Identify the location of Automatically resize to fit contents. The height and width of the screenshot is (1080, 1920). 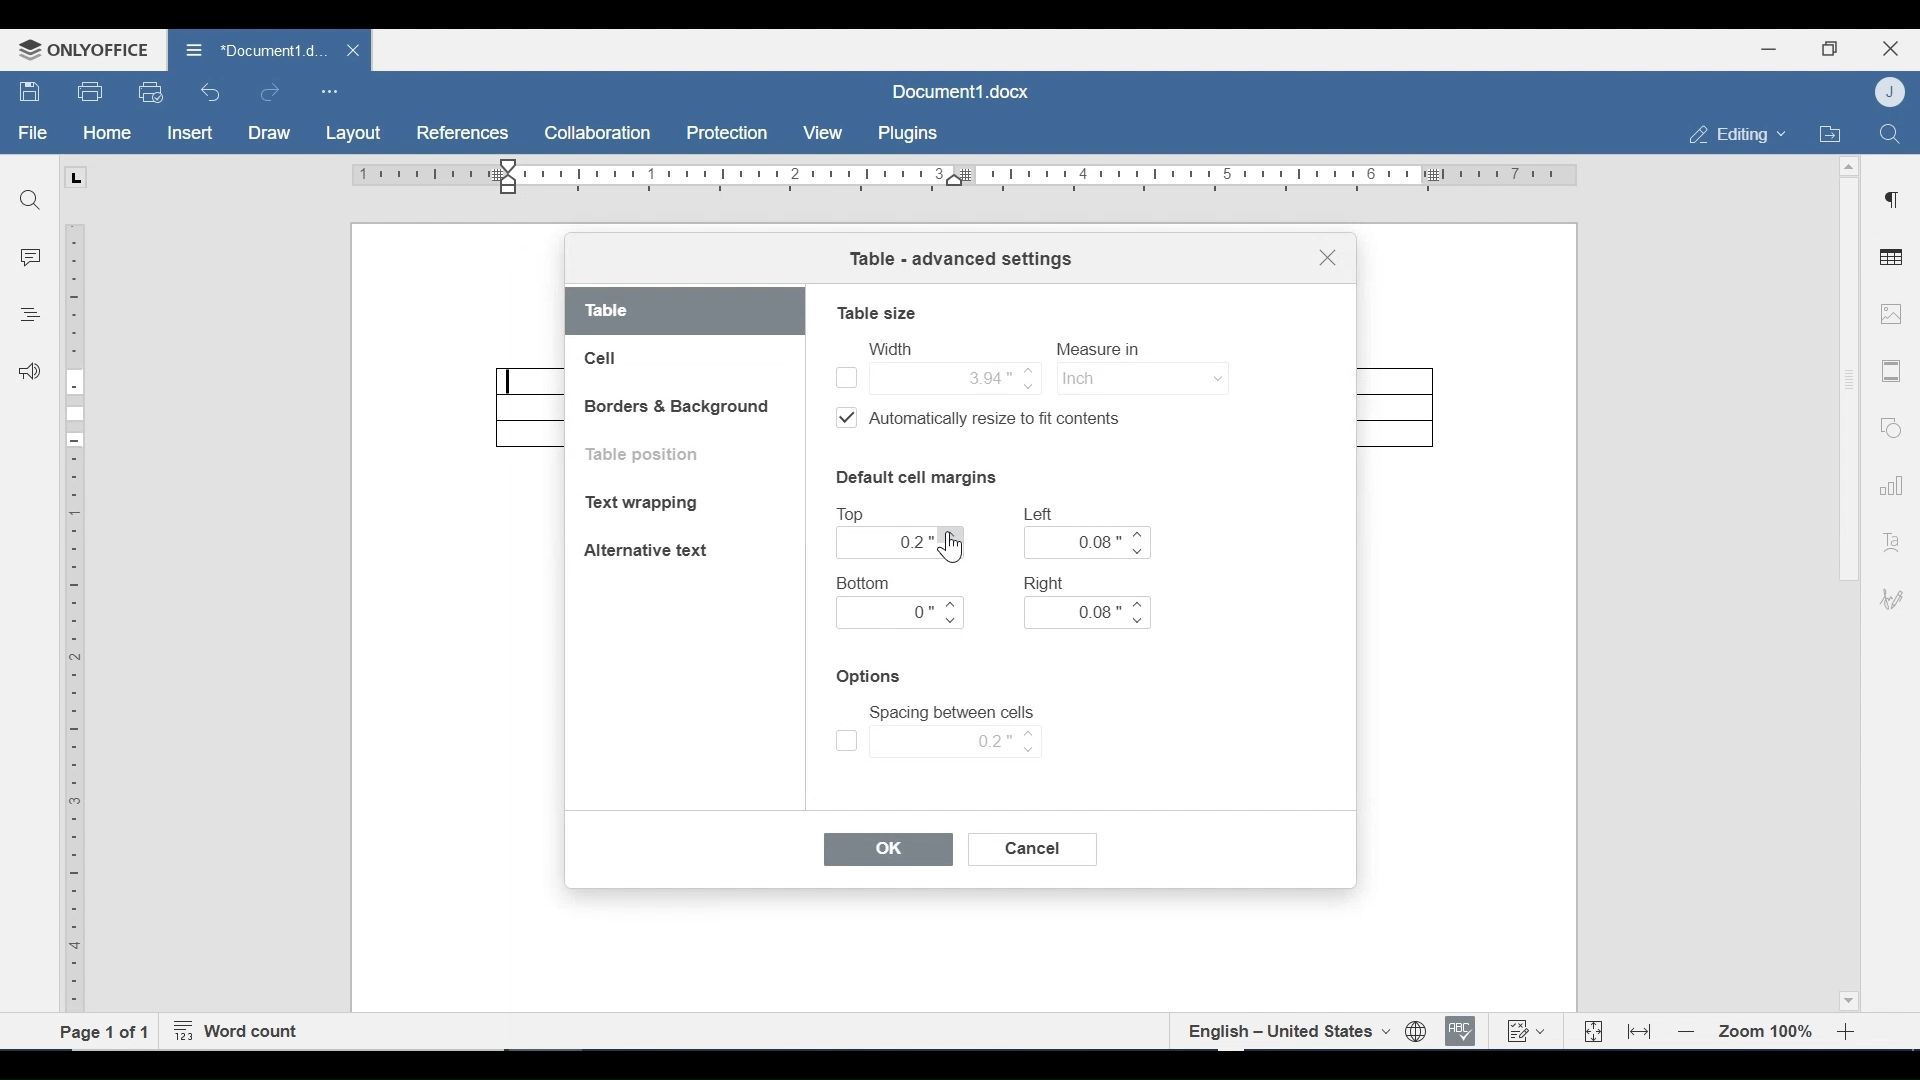
(990, 421).